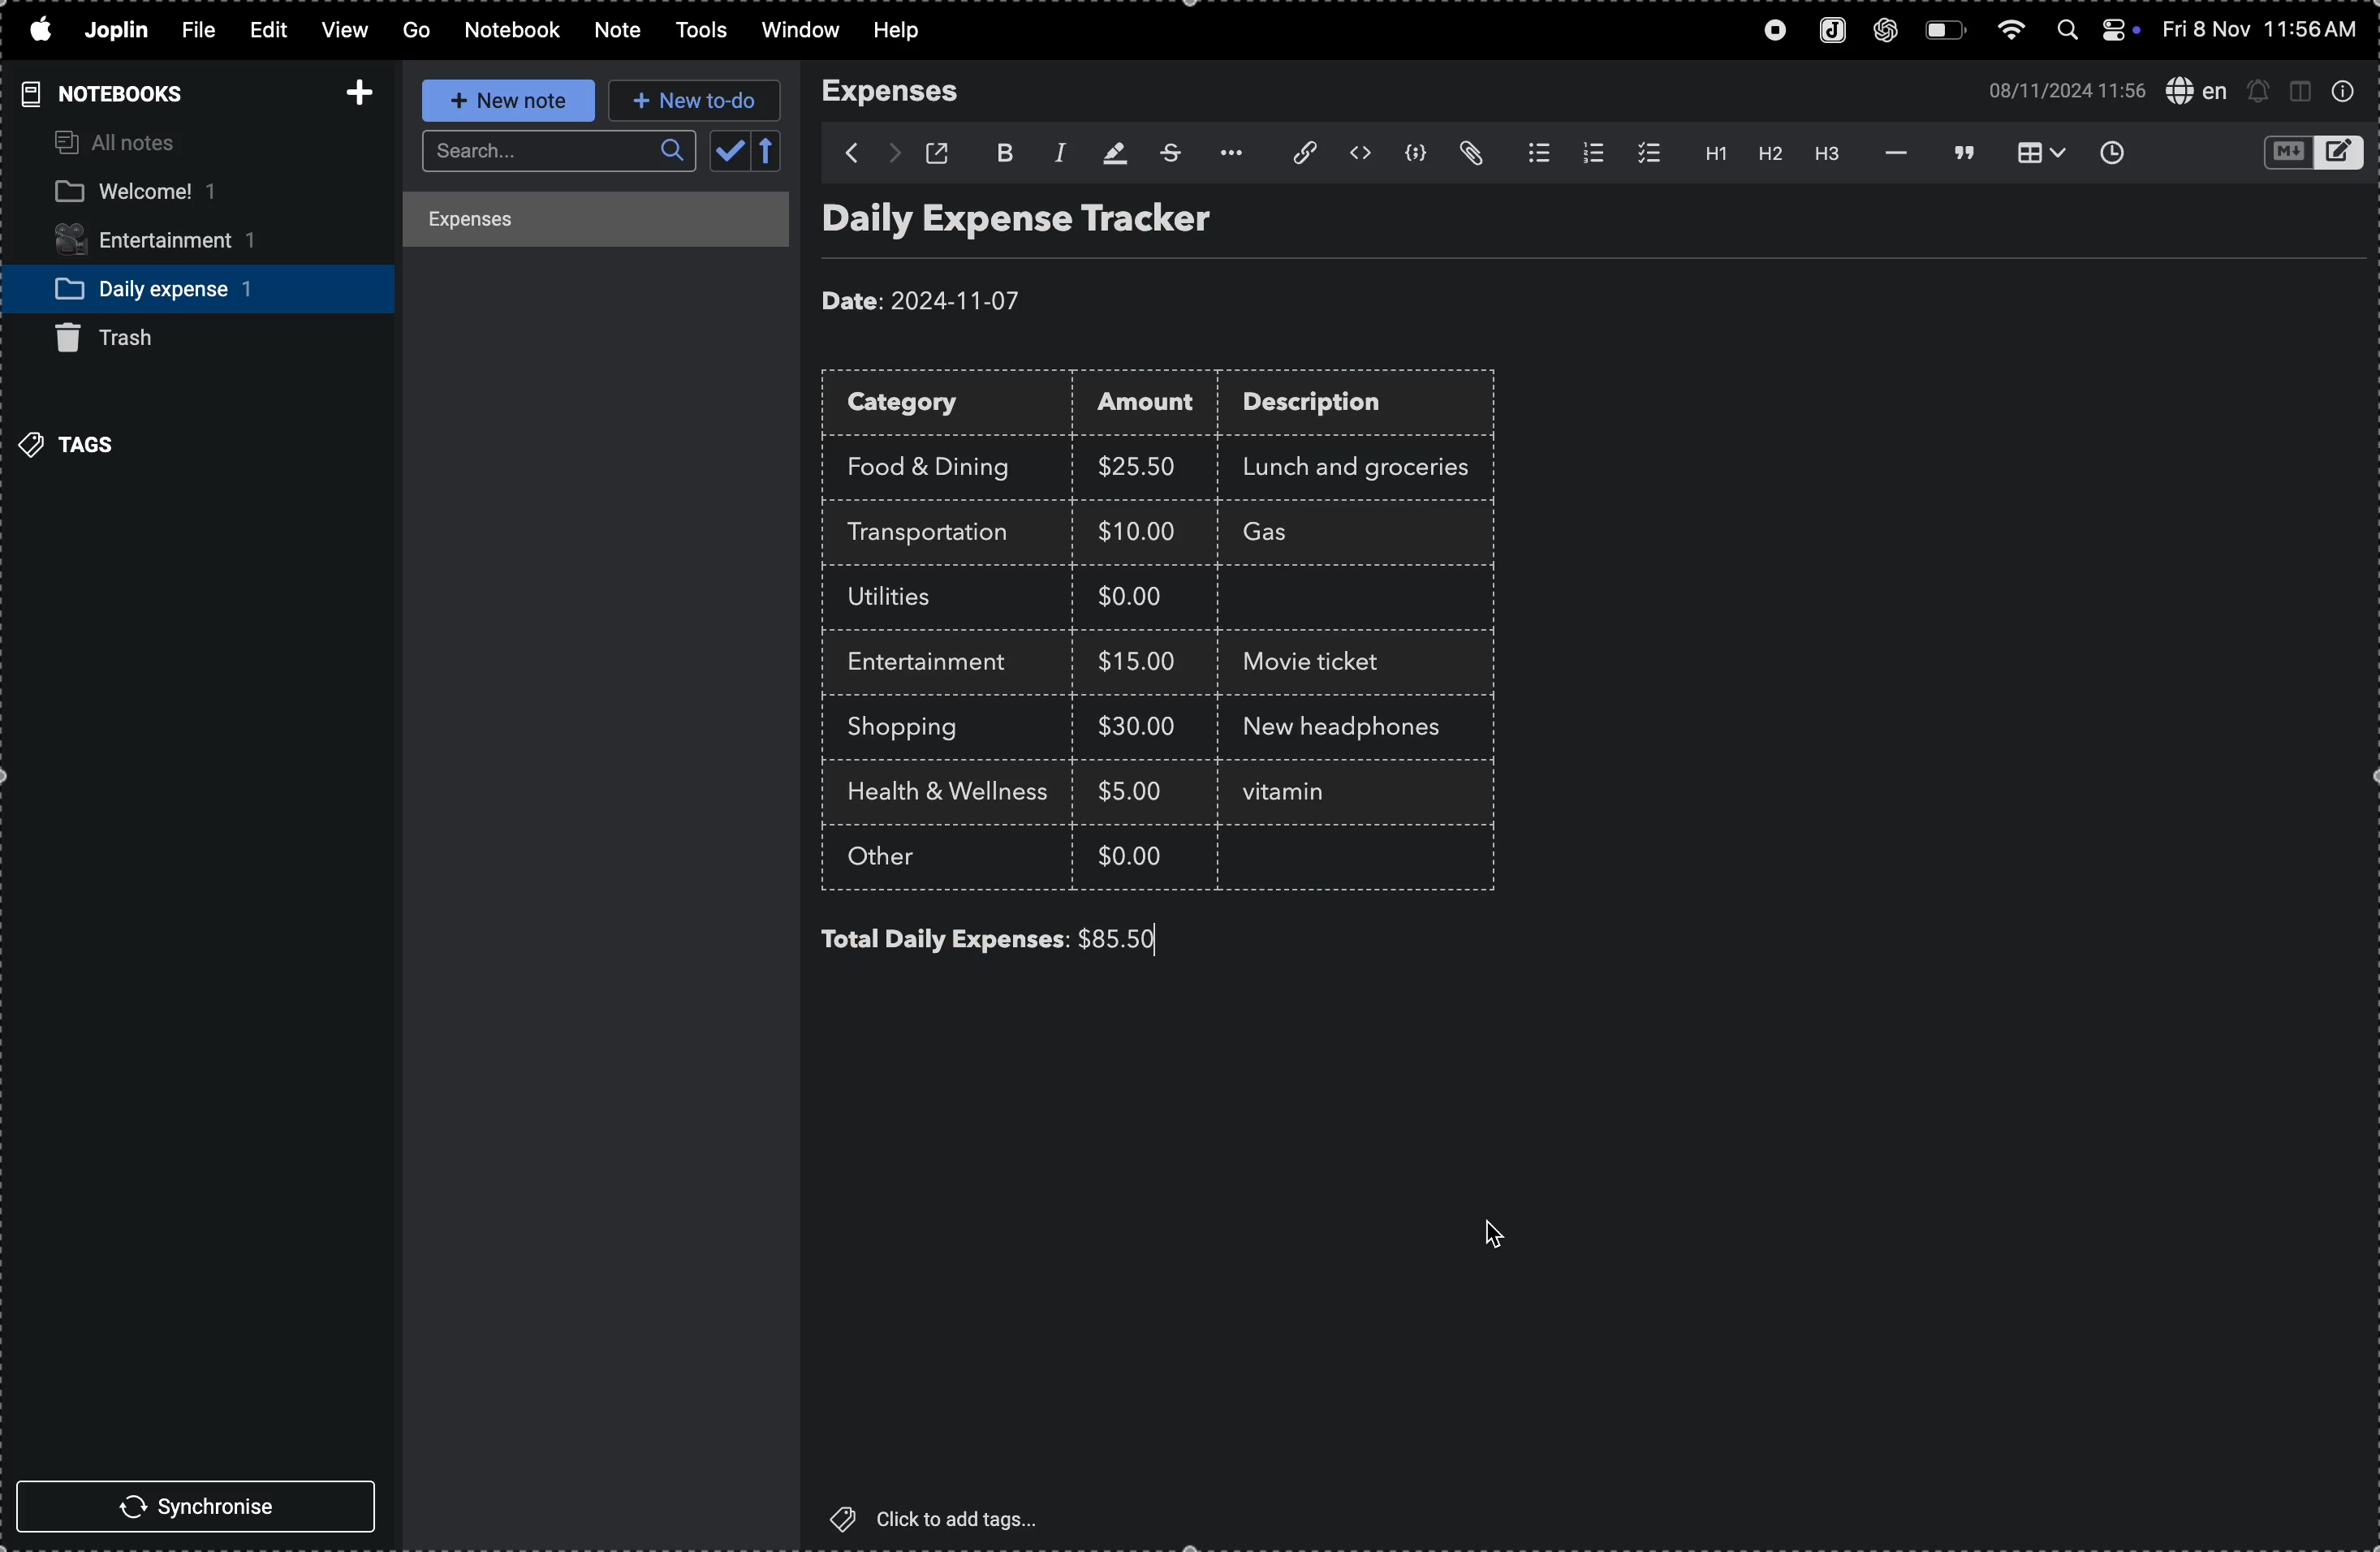 This screenshot has height=1552, width=2380. Describe the element at coordinates (175, 242) in the screenshot. I see `entertainment` at that location.